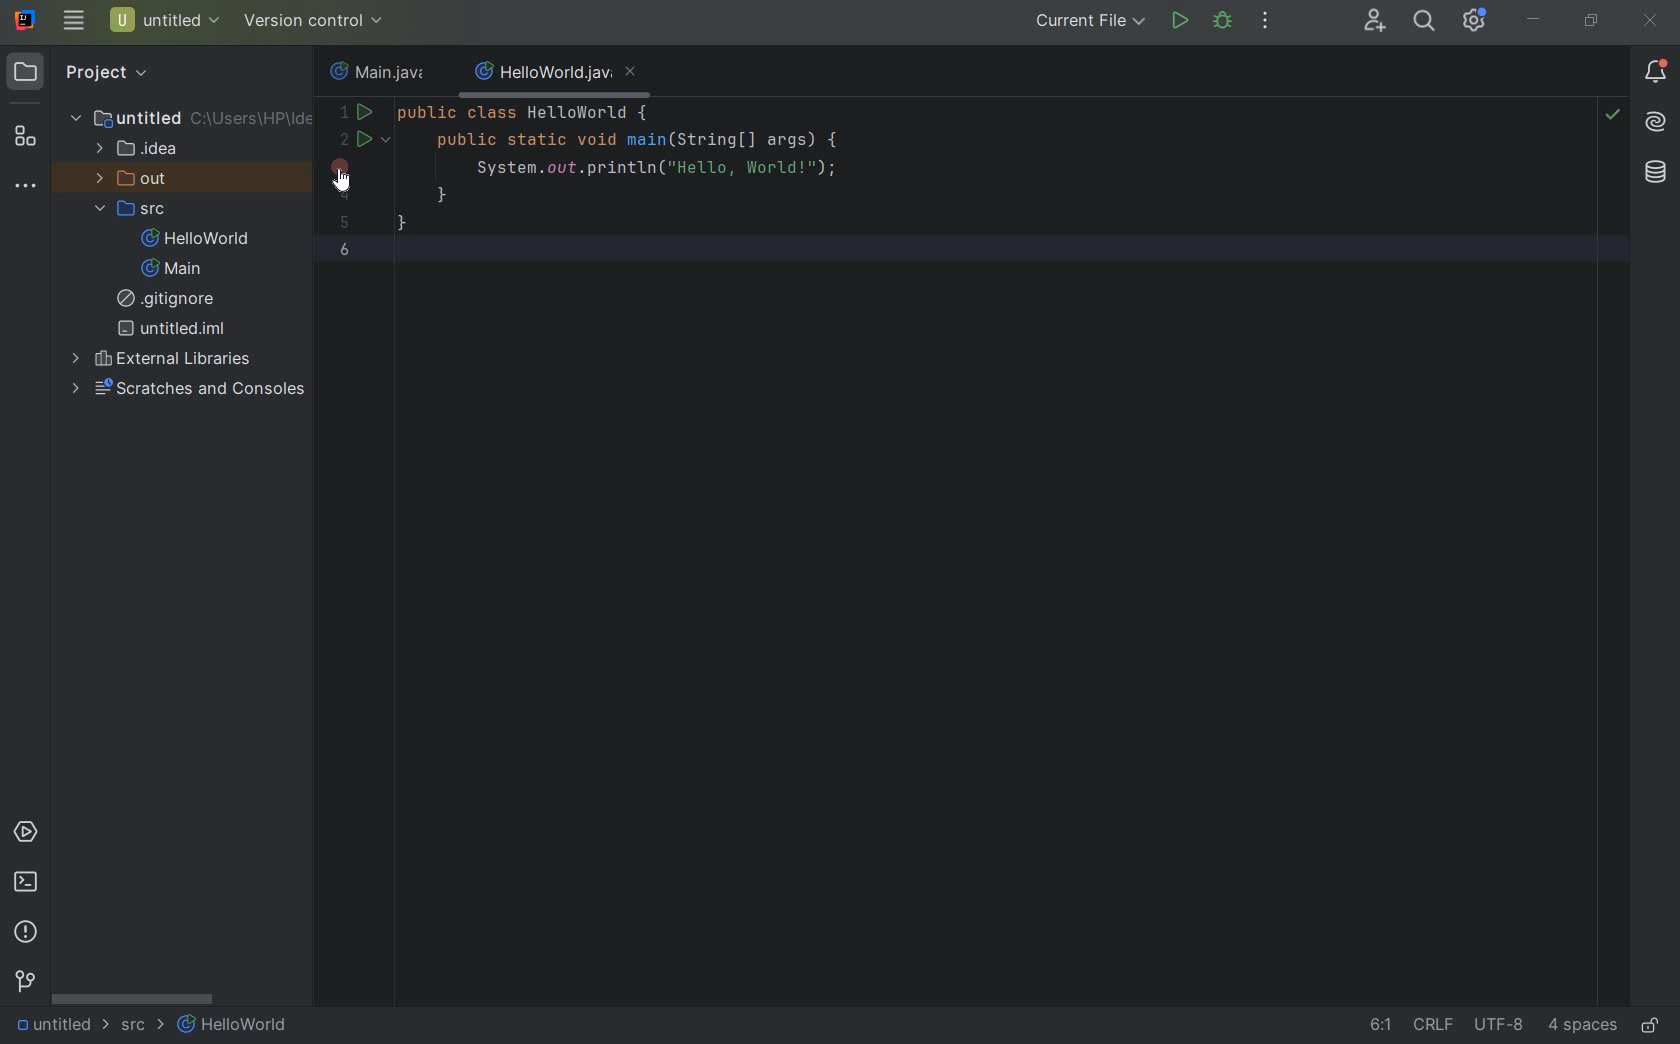 The image size is (1680, 1044). I want to click on AI assistant, so click(1656, 125).